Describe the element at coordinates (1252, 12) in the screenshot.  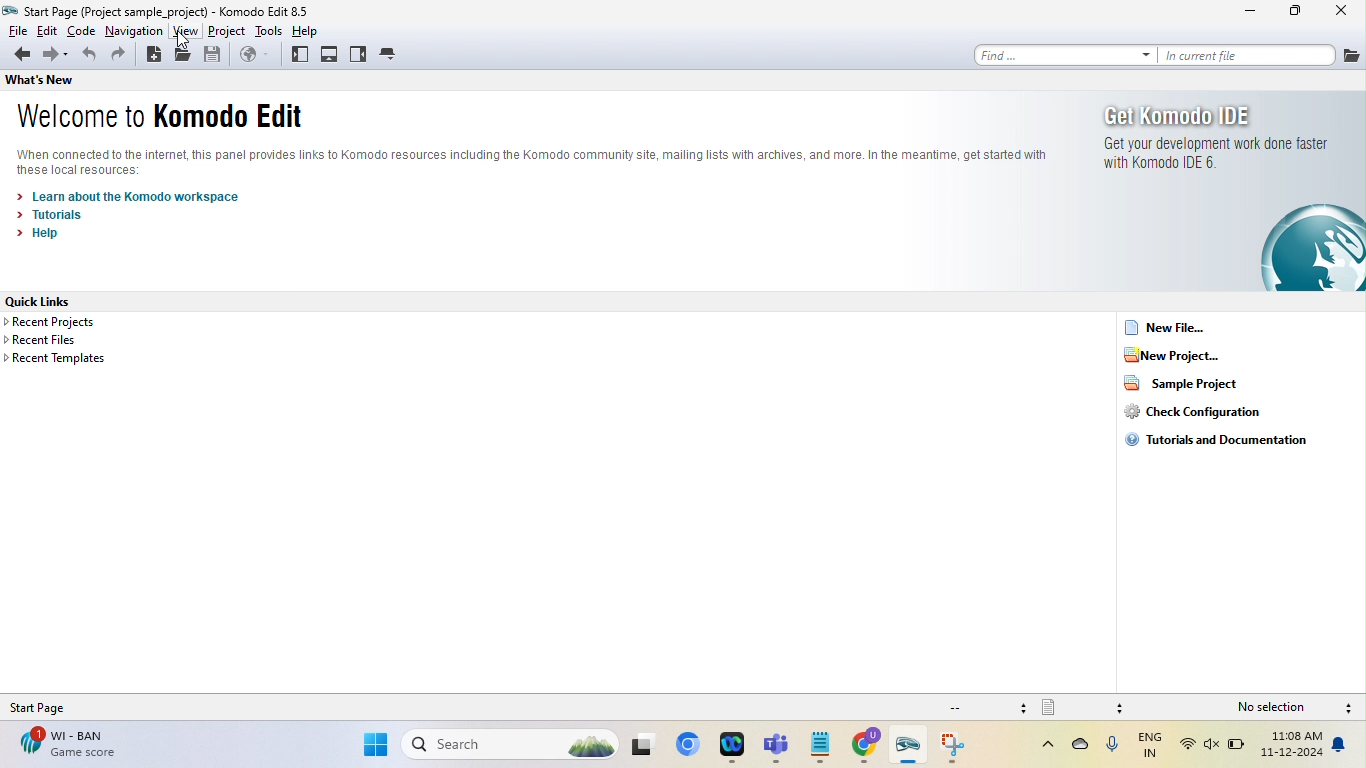
I see `minimize` at that location.